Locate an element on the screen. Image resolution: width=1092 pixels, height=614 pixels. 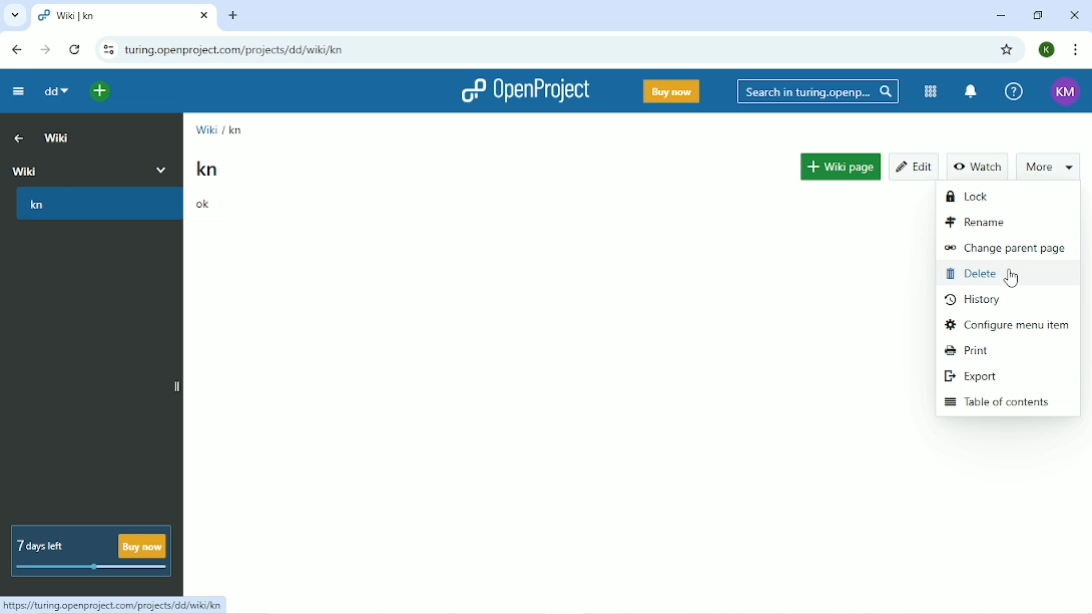
Site is located at coordinates (236, 50).